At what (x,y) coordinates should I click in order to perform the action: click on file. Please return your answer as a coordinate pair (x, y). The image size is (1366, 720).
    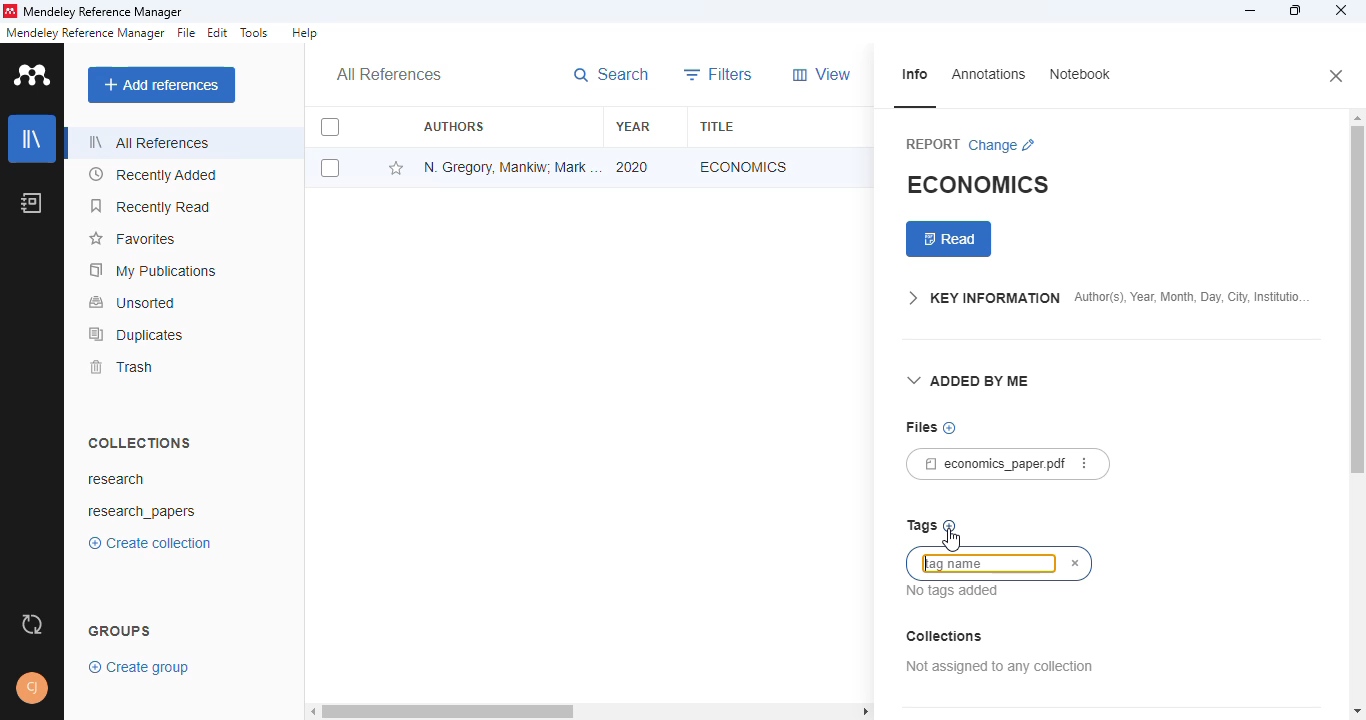
    Looking at the image, I should click on (187, 33).